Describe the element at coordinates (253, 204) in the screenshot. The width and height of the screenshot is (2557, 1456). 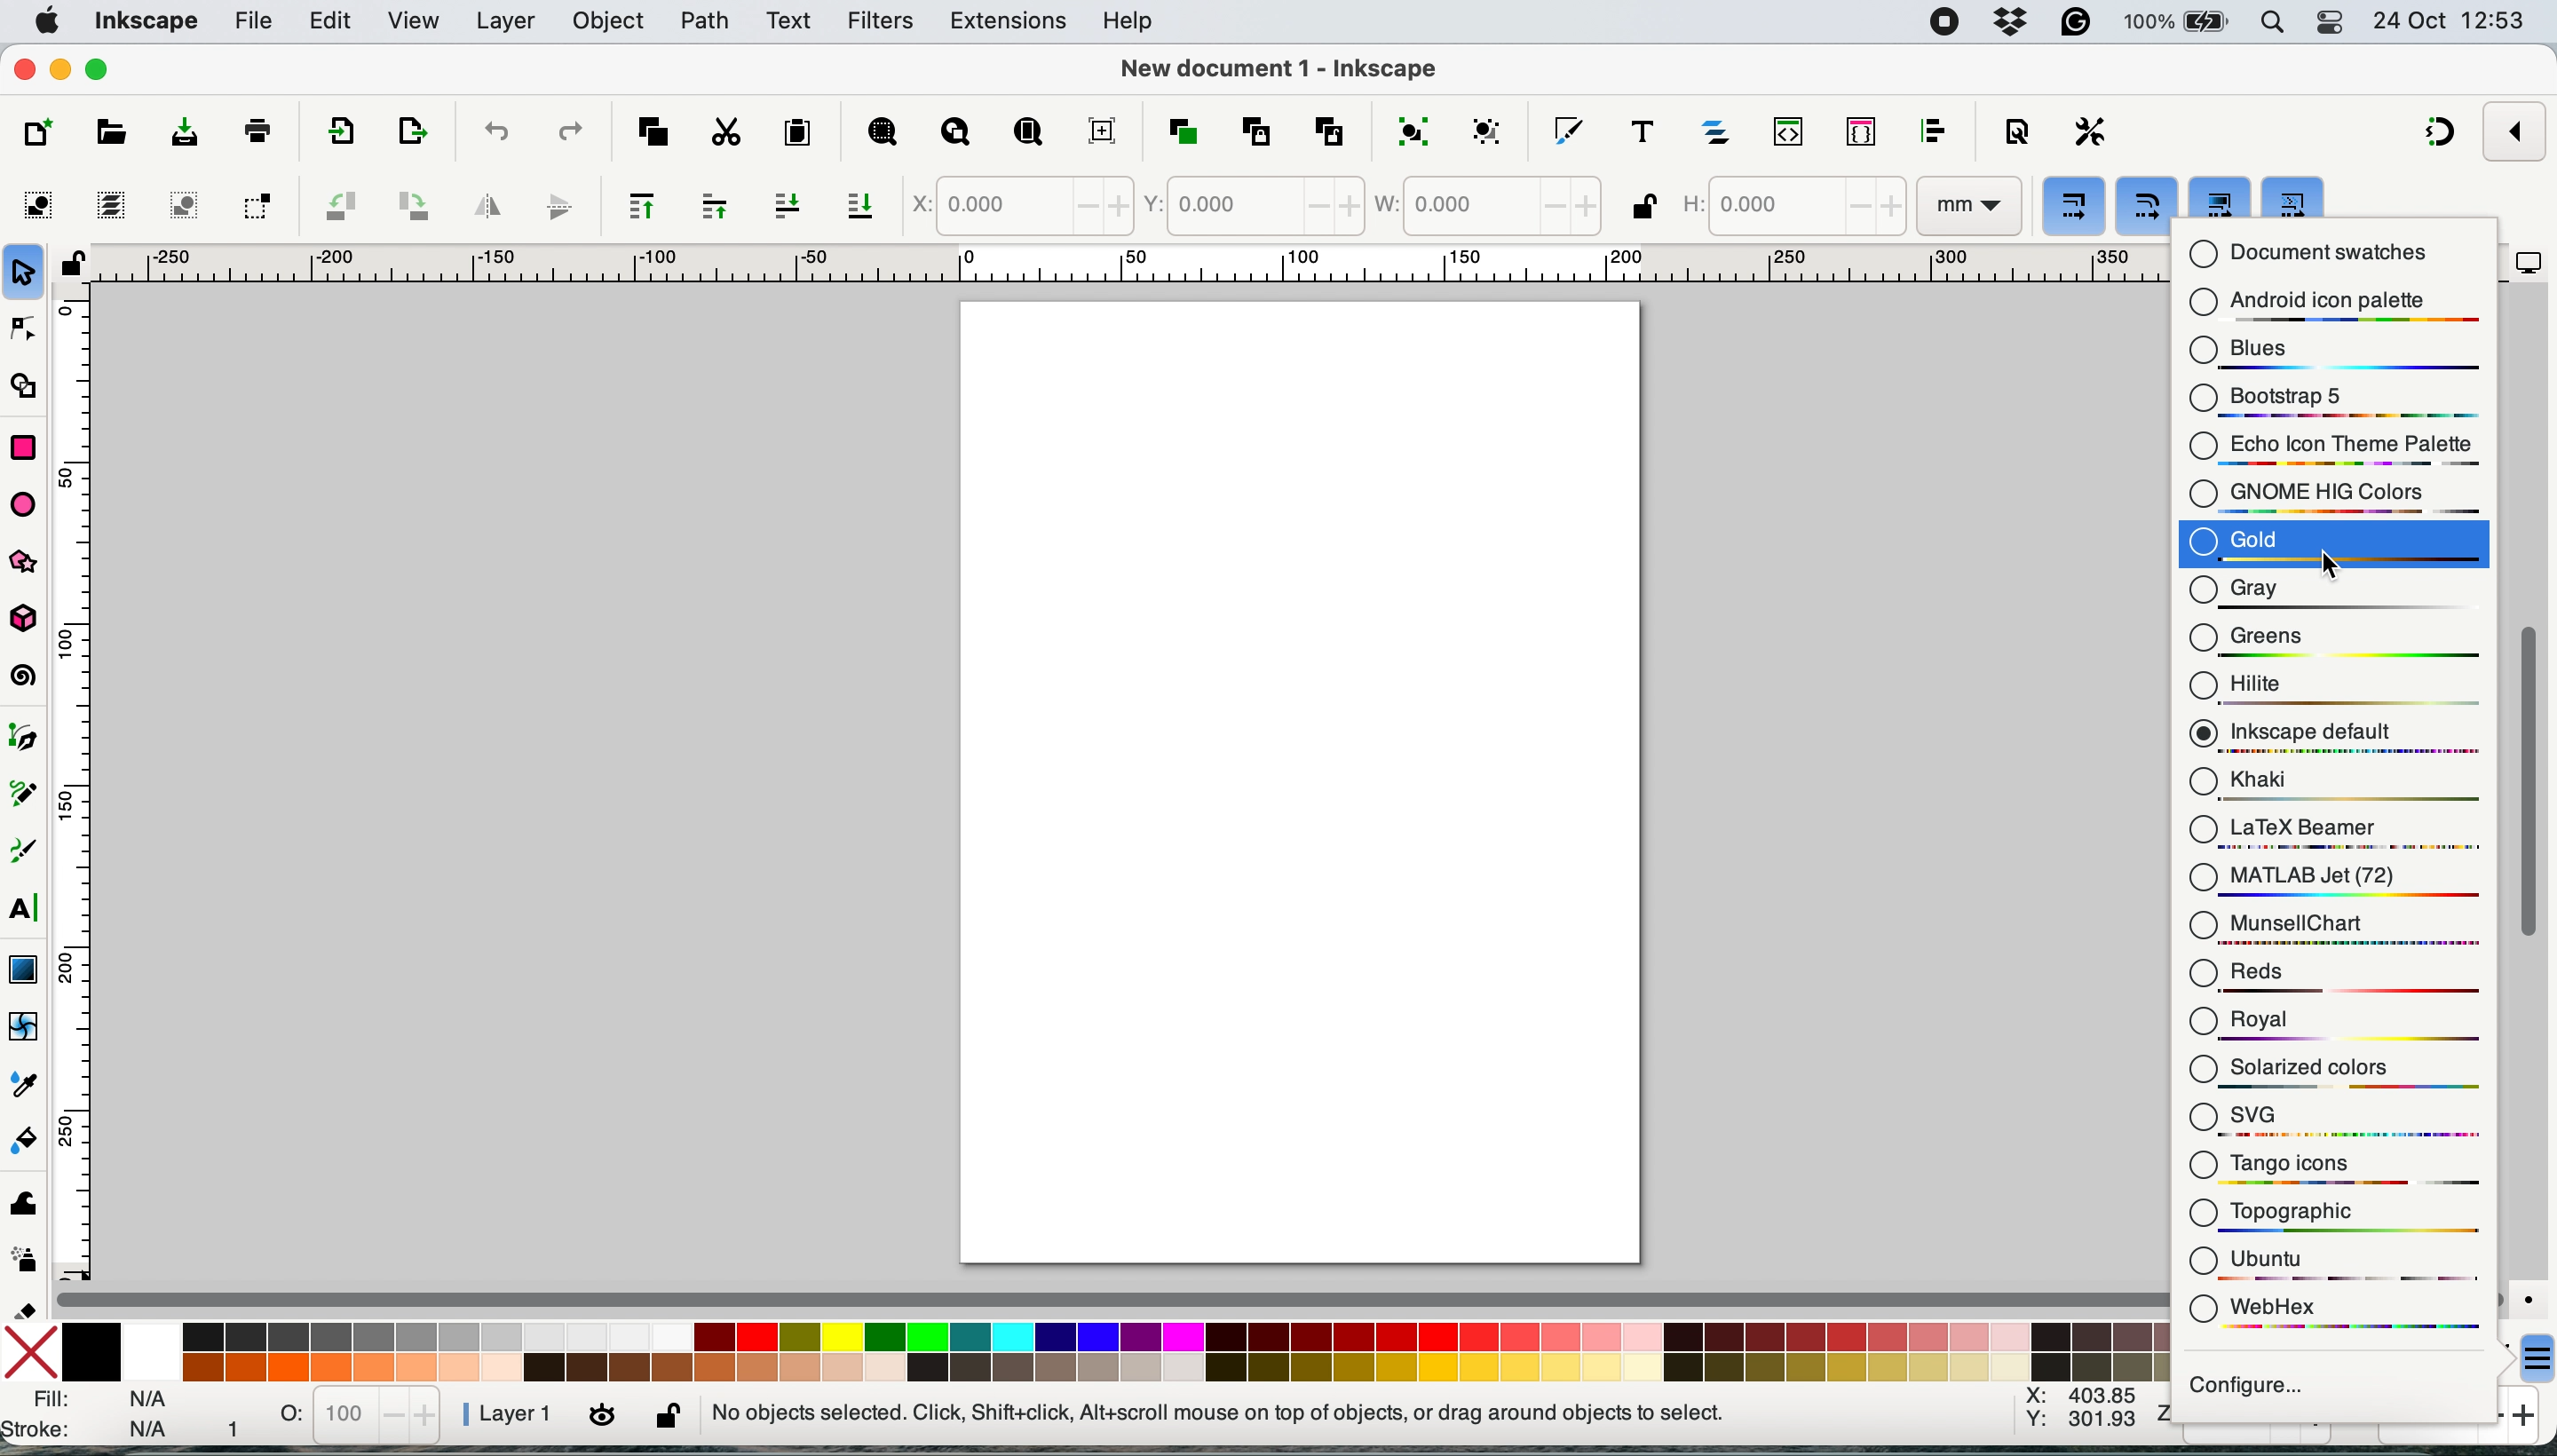
I see `toggle selection to touch all selected objects` at that location.